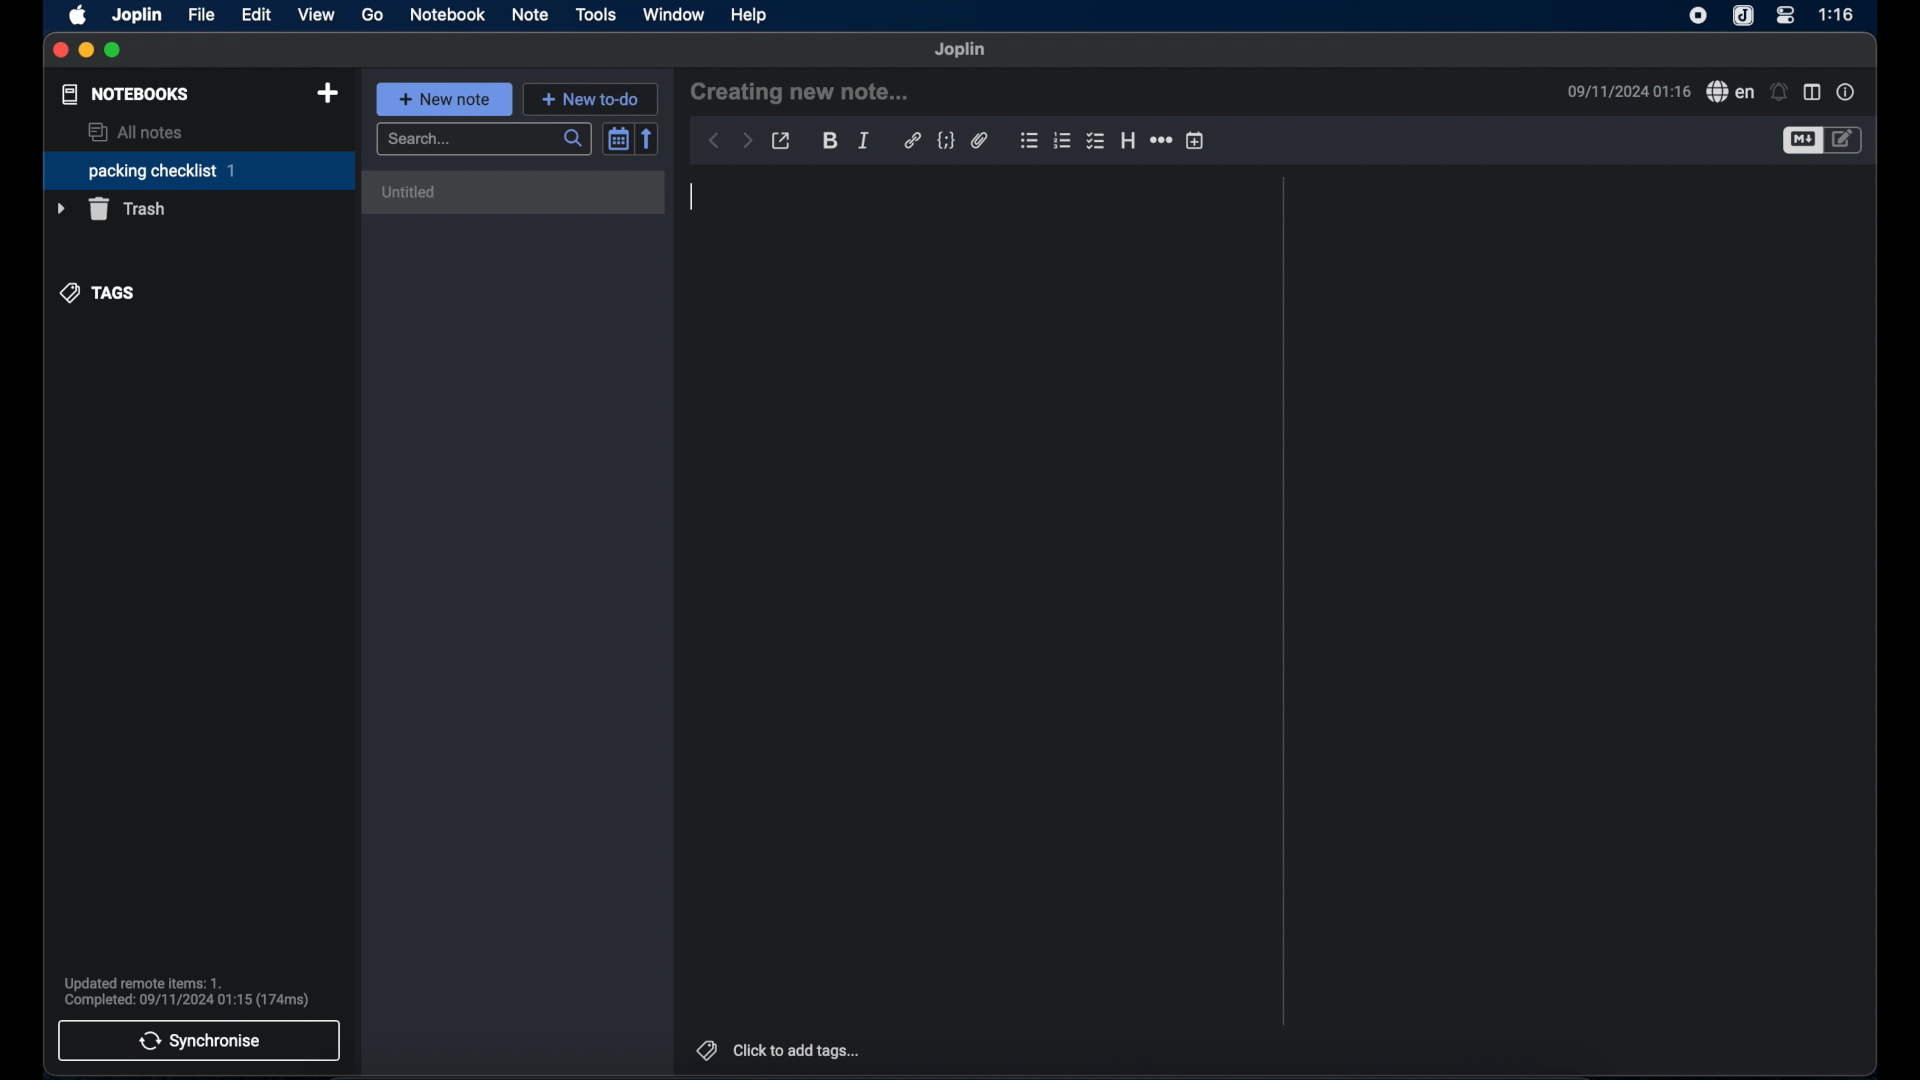 This screenshot has width=1920, height=1080. I want to click on set alarm, so click(1779, 91).